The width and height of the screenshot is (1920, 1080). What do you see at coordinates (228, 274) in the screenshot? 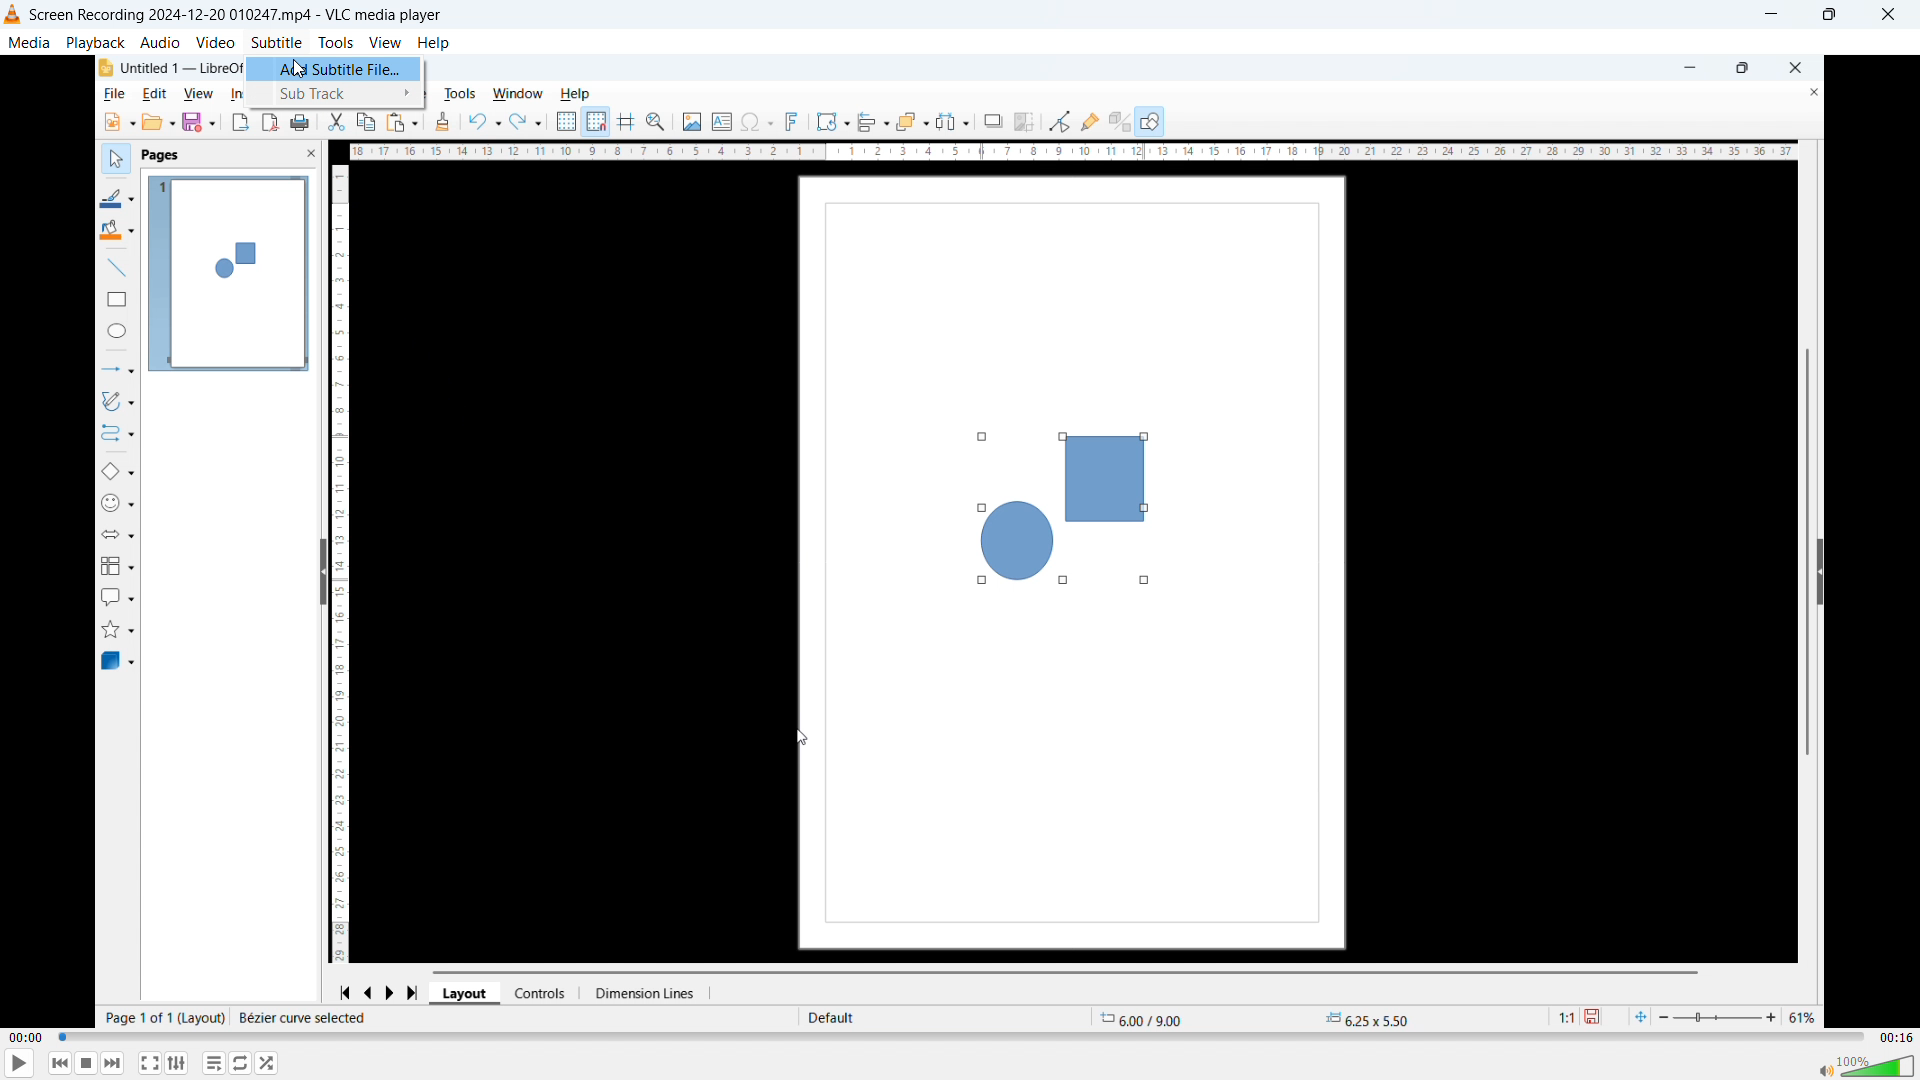
I see `page preview` at bounding box center [228, 274].